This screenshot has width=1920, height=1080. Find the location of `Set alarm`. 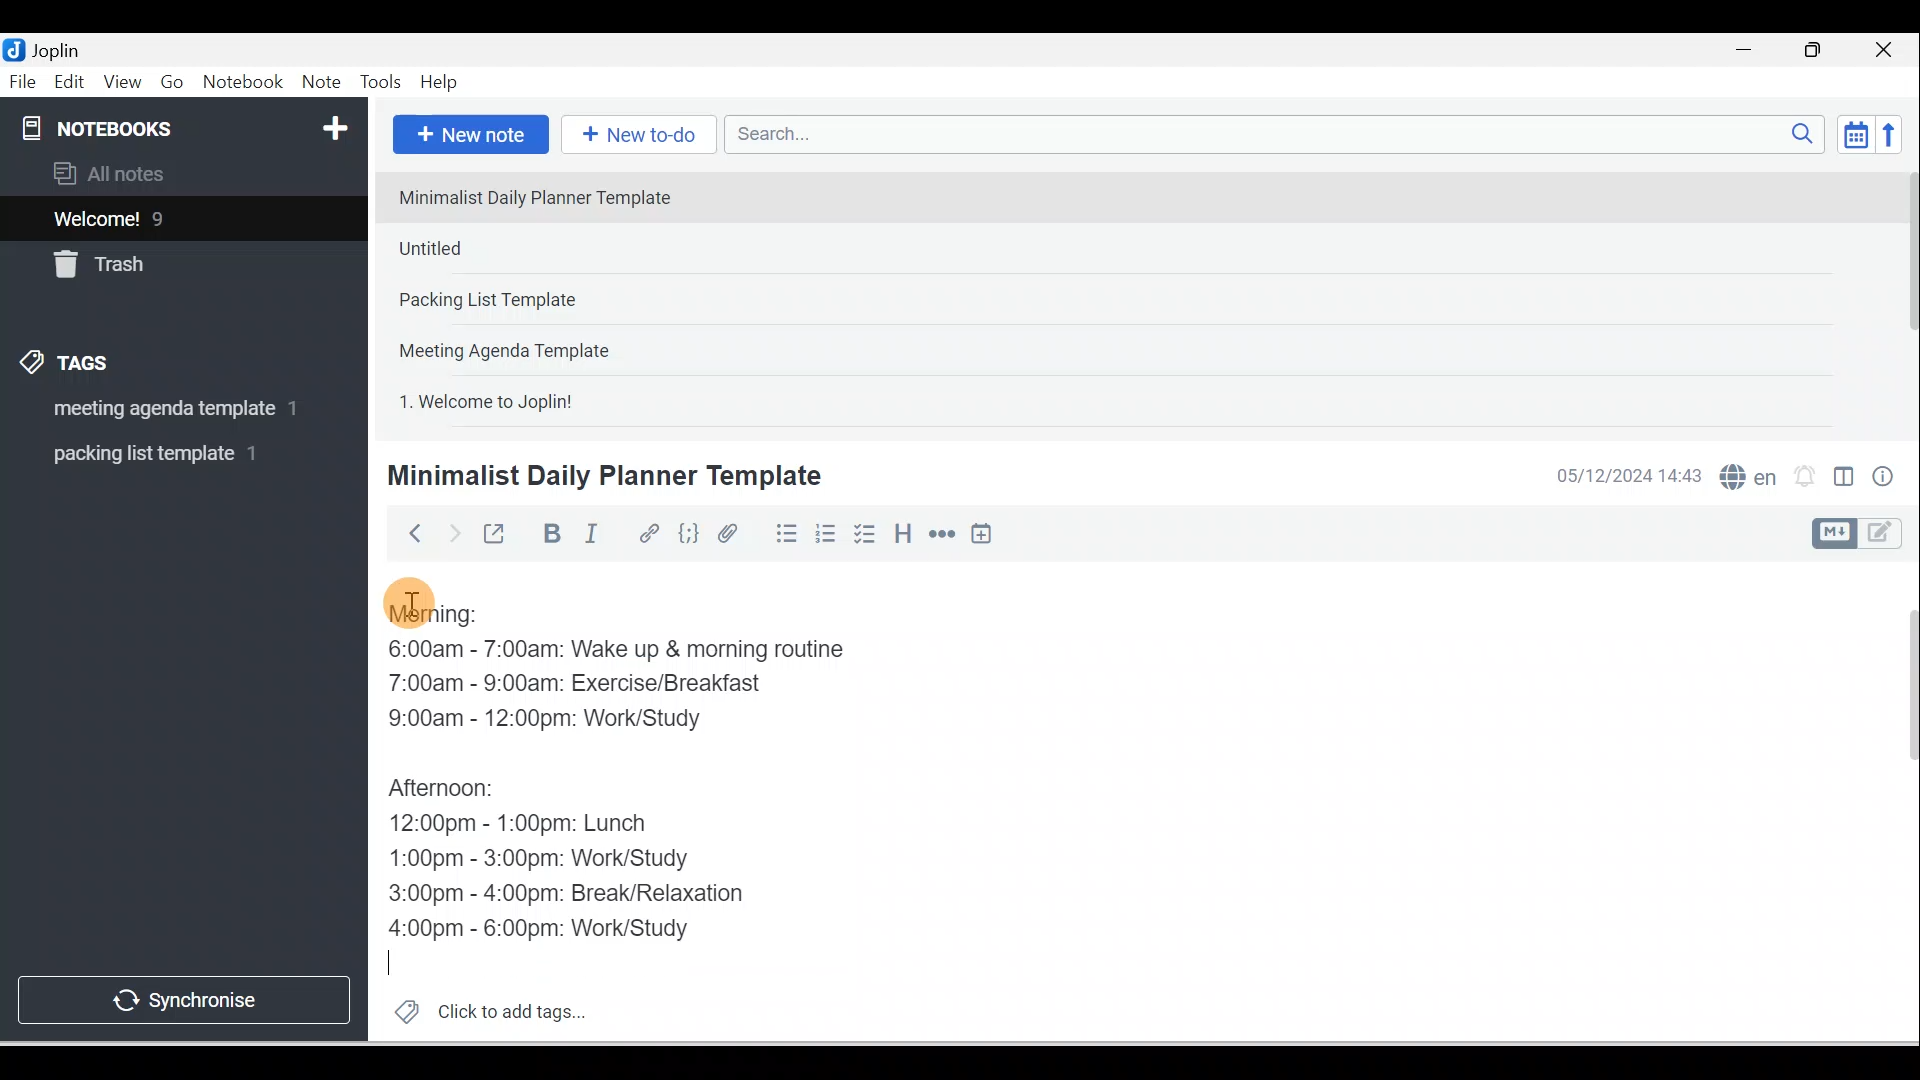

Set alarm is located at coordinates (1802, 477).